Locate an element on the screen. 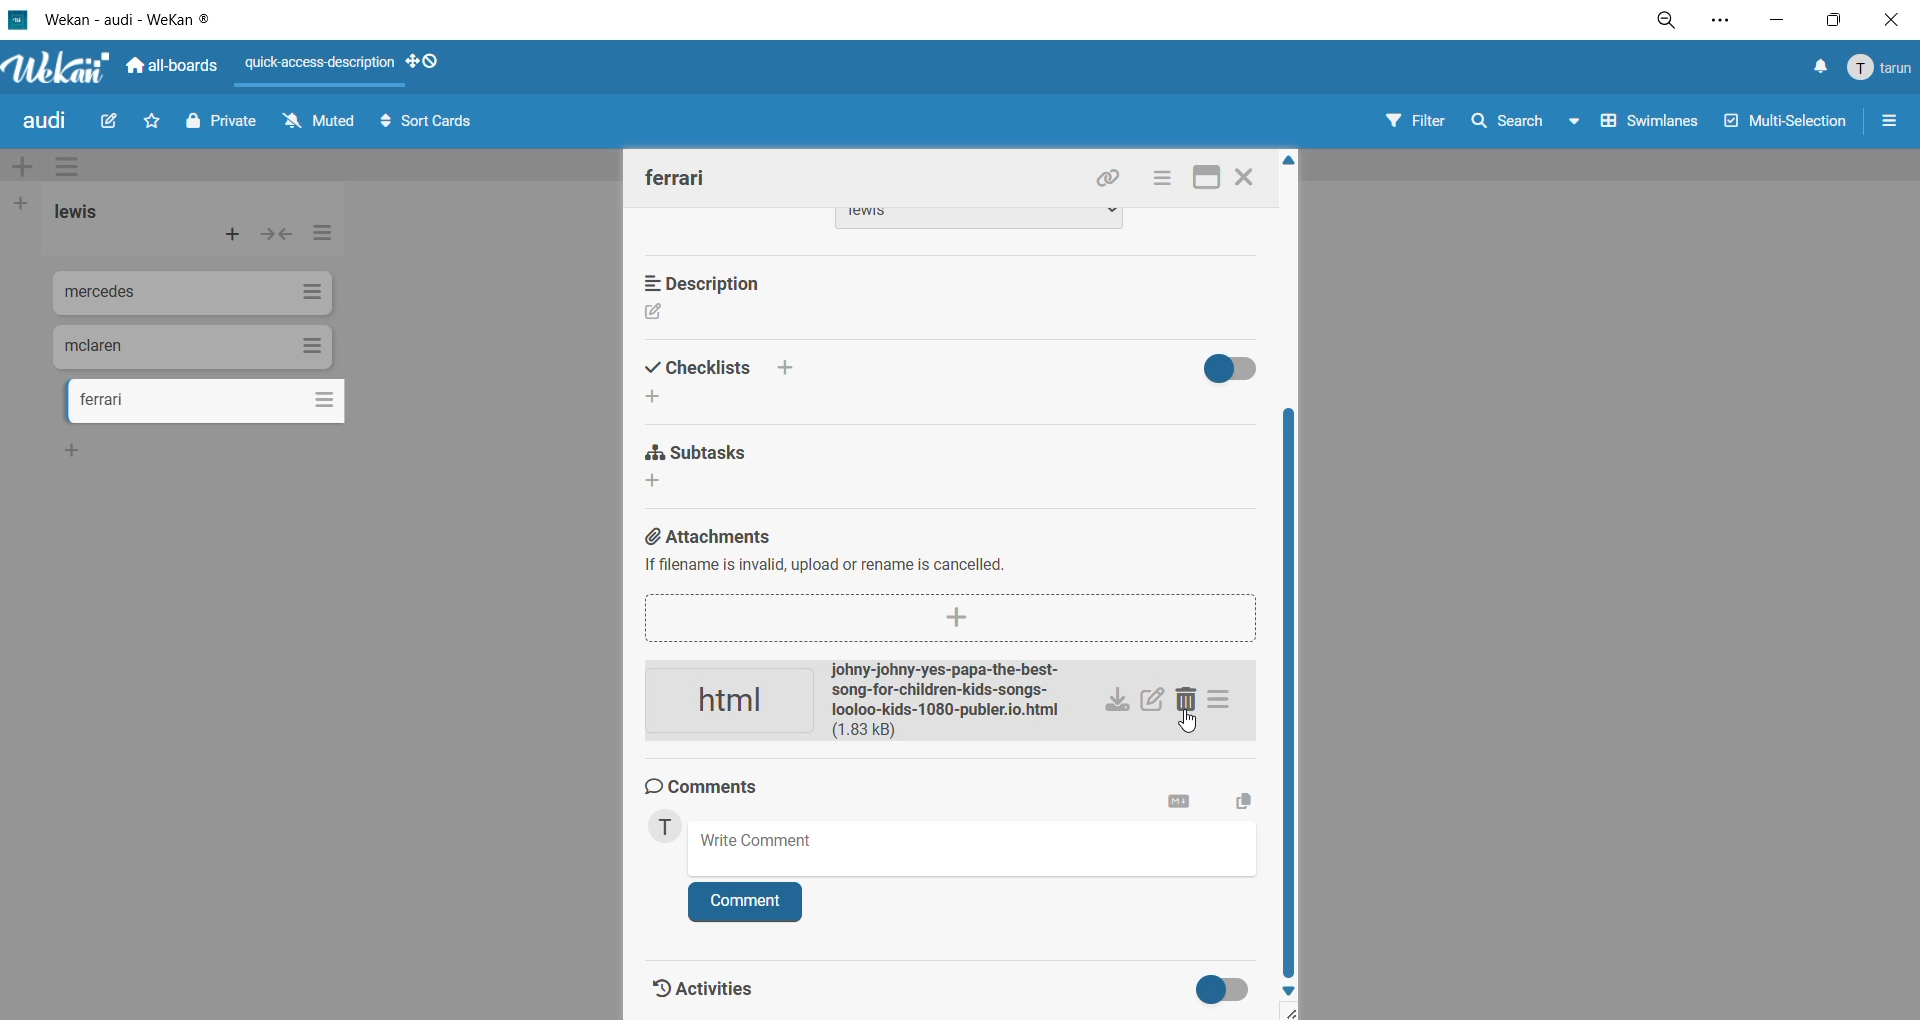  cards is located at coordinates (193, 347).